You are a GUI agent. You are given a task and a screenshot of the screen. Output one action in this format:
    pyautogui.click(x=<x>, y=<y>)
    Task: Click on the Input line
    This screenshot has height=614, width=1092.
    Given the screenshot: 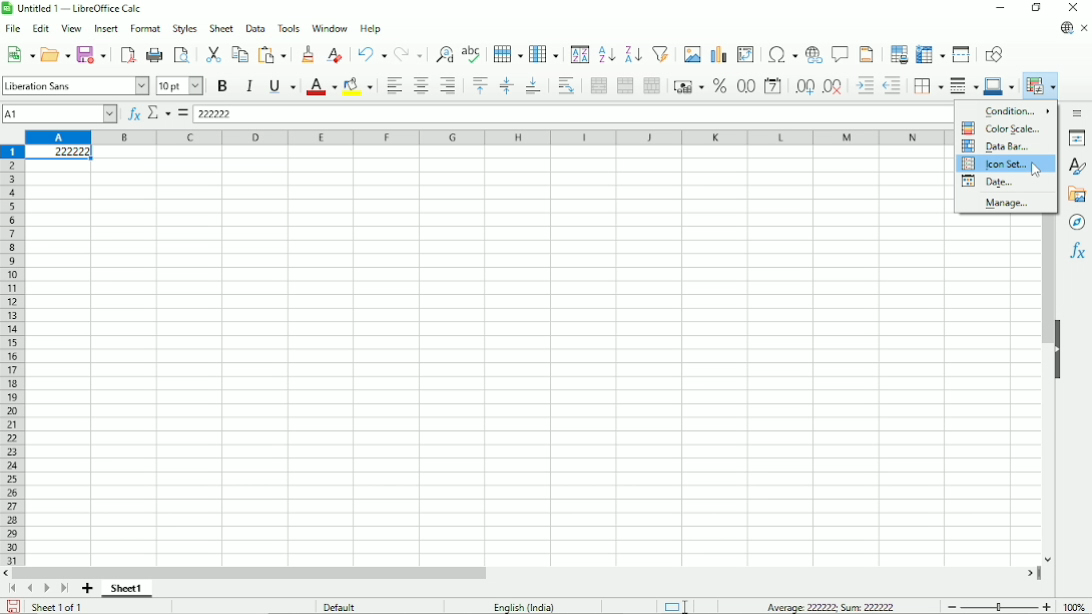 What is the action you would take?
    pyautogui.click(x=577, y=113)
    